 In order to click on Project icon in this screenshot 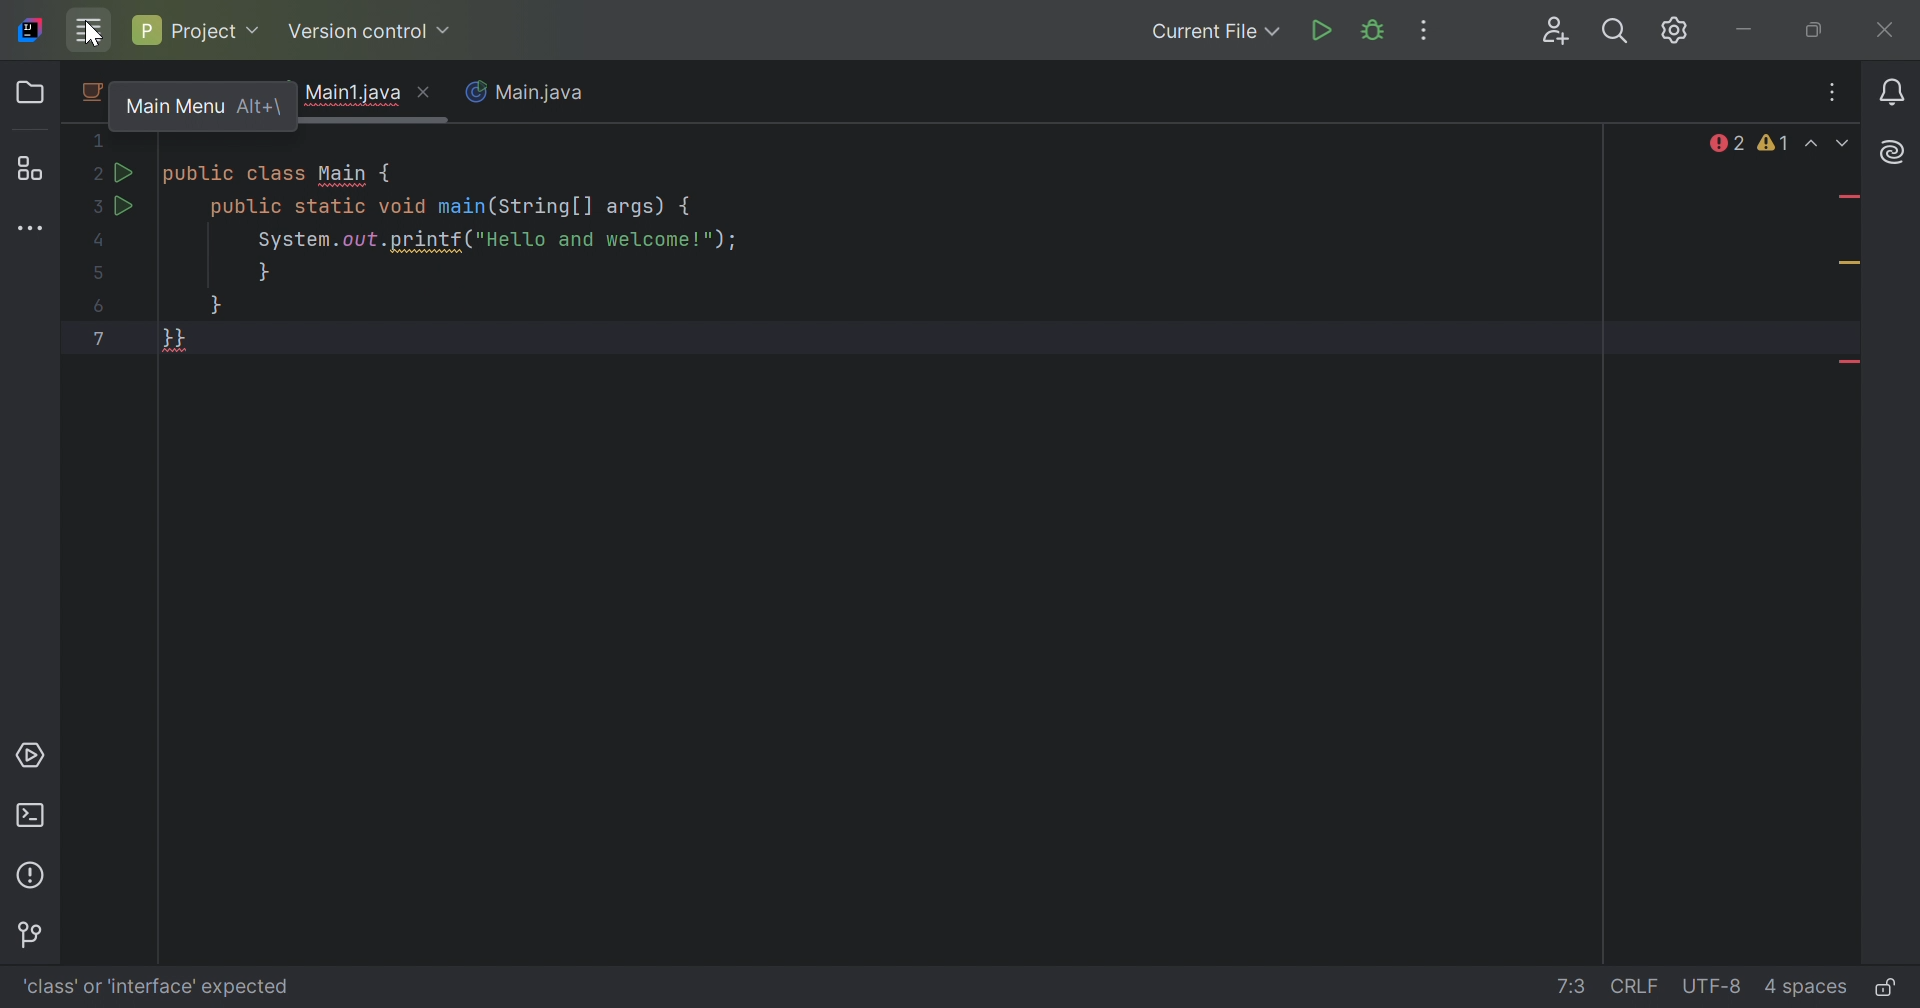, I will do `click(28, 91)`.